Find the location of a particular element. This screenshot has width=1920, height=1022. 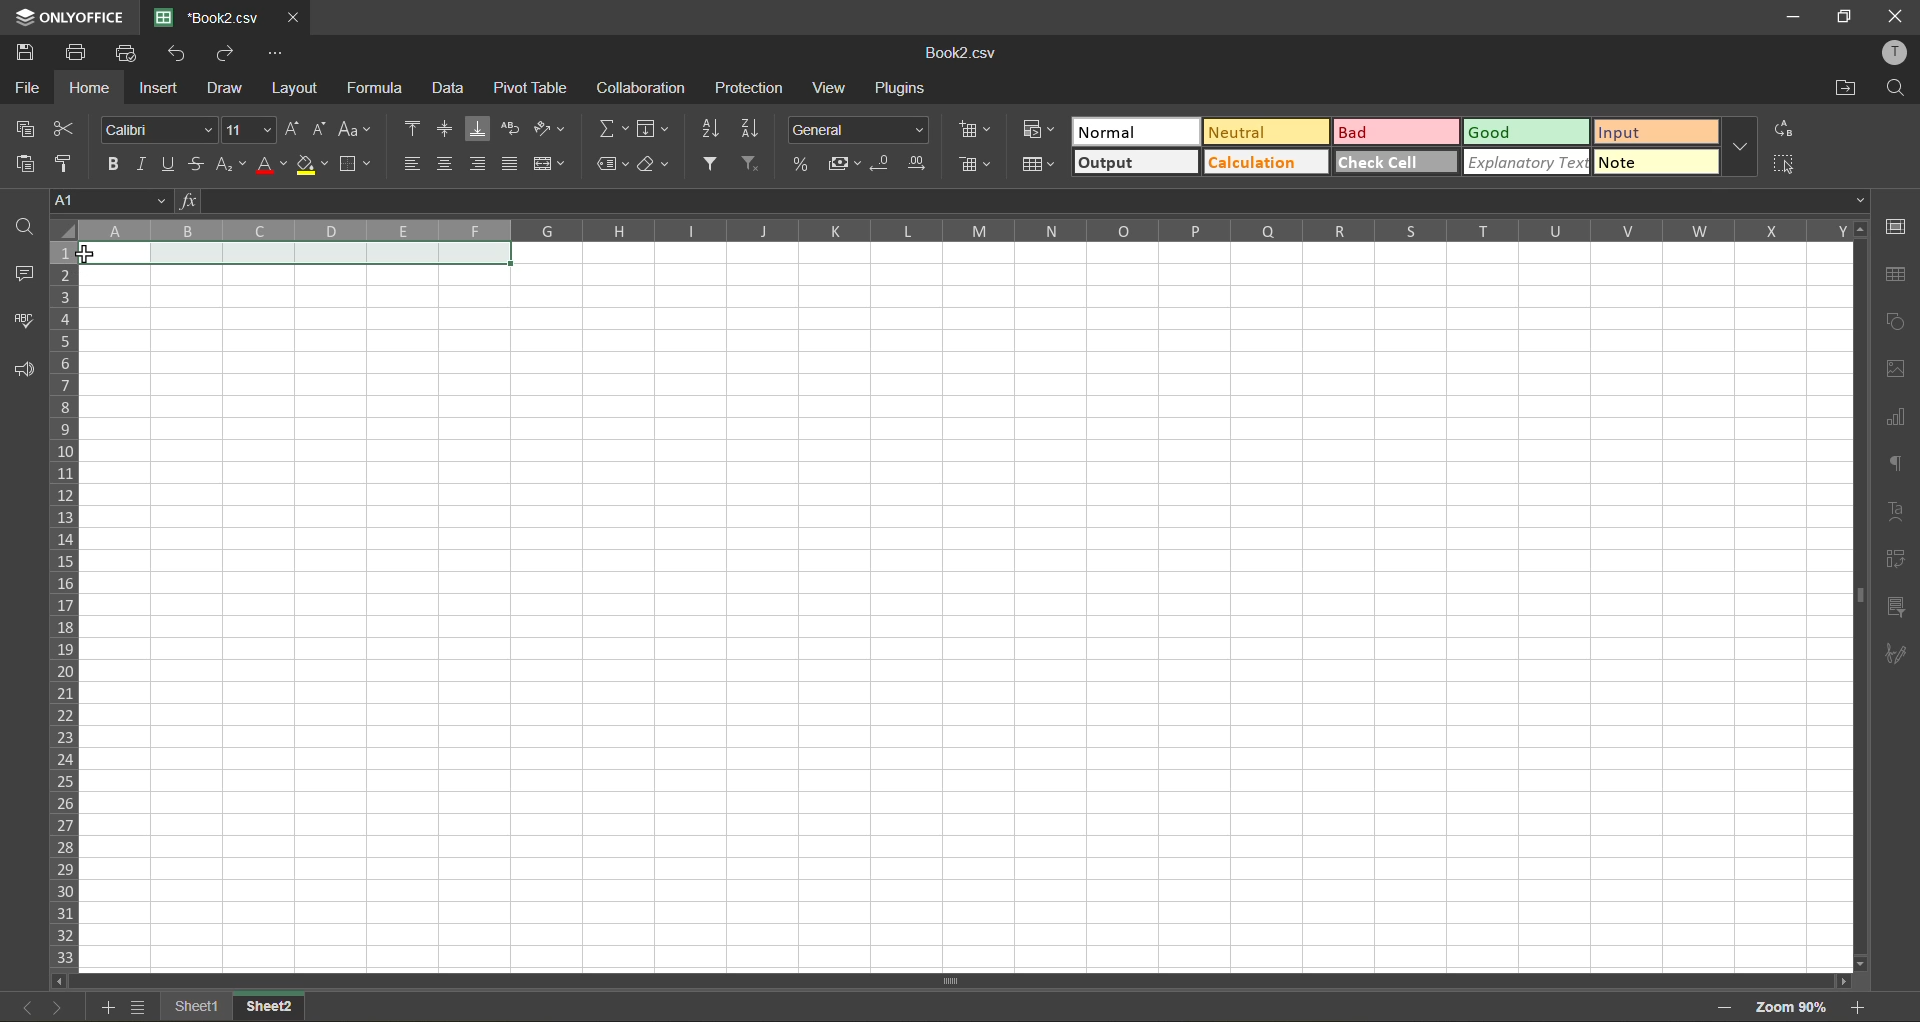

move left is located at coordinates (60, 981).